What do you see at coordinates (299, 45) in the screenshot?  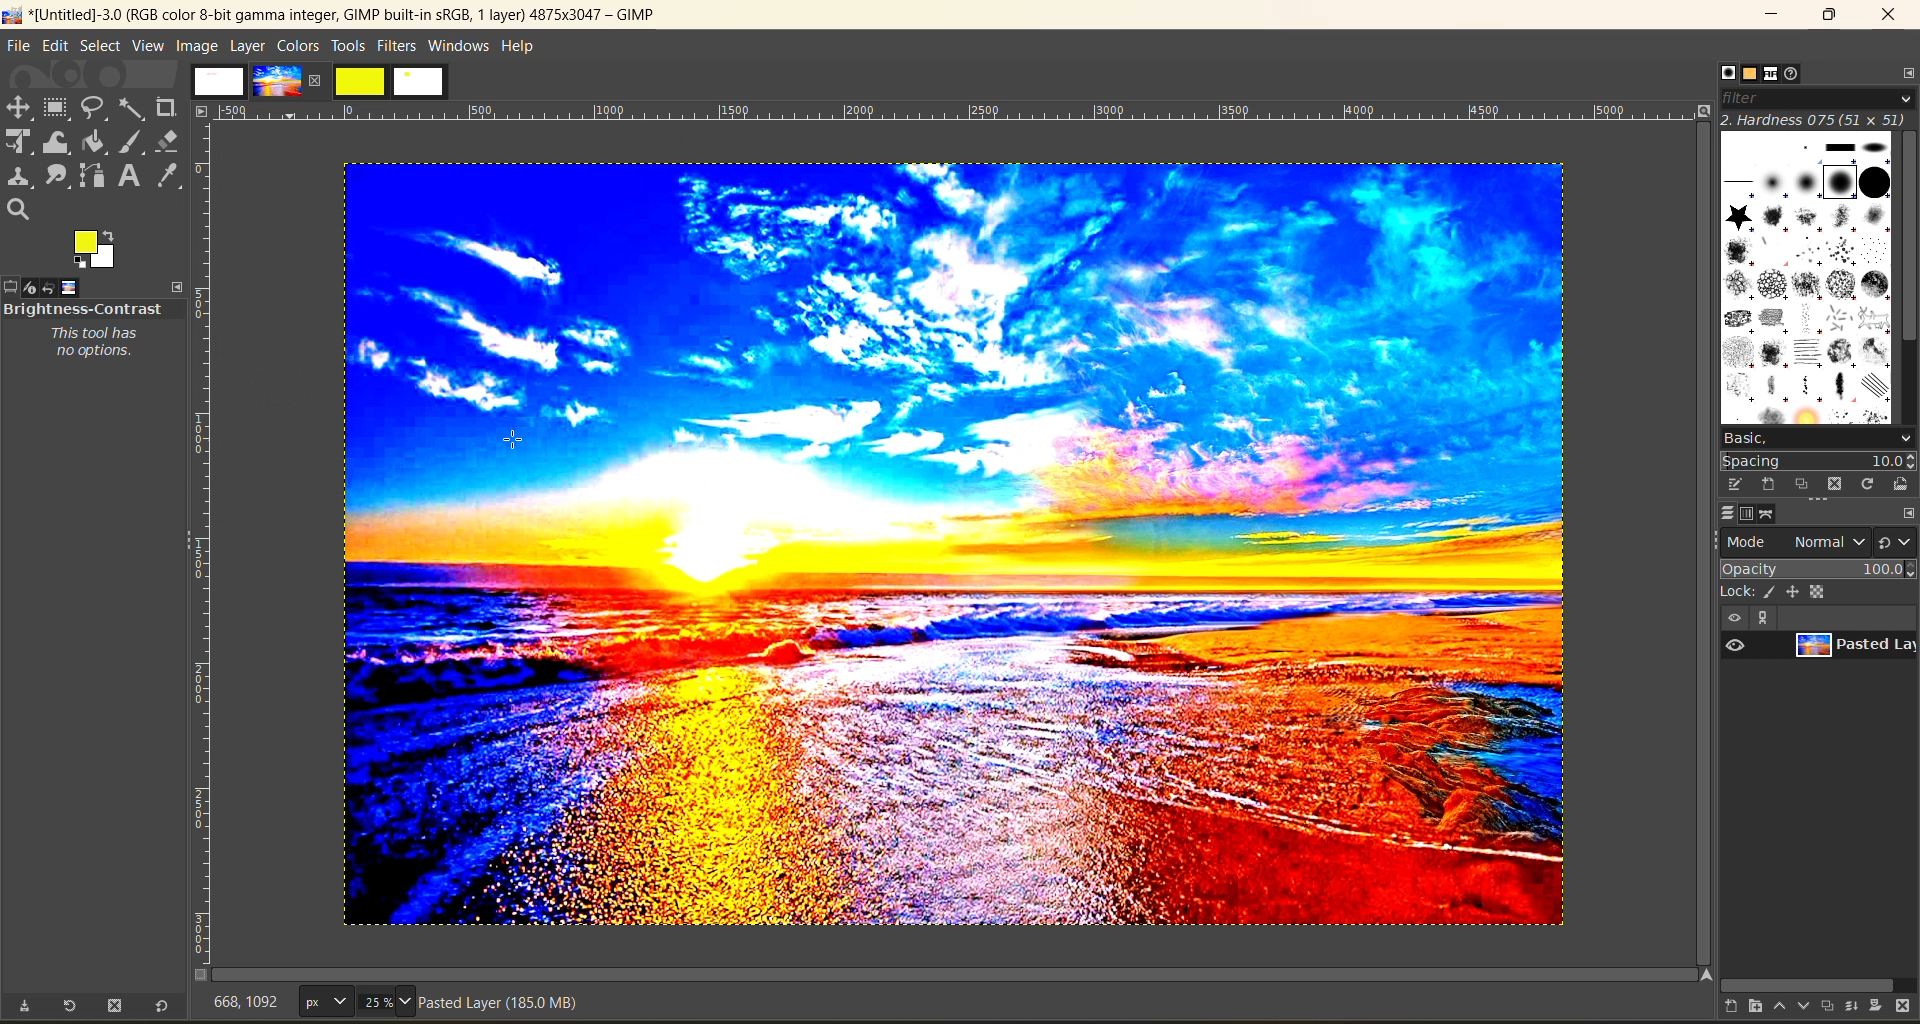 I see `colors` at bounding box center [299, 45].